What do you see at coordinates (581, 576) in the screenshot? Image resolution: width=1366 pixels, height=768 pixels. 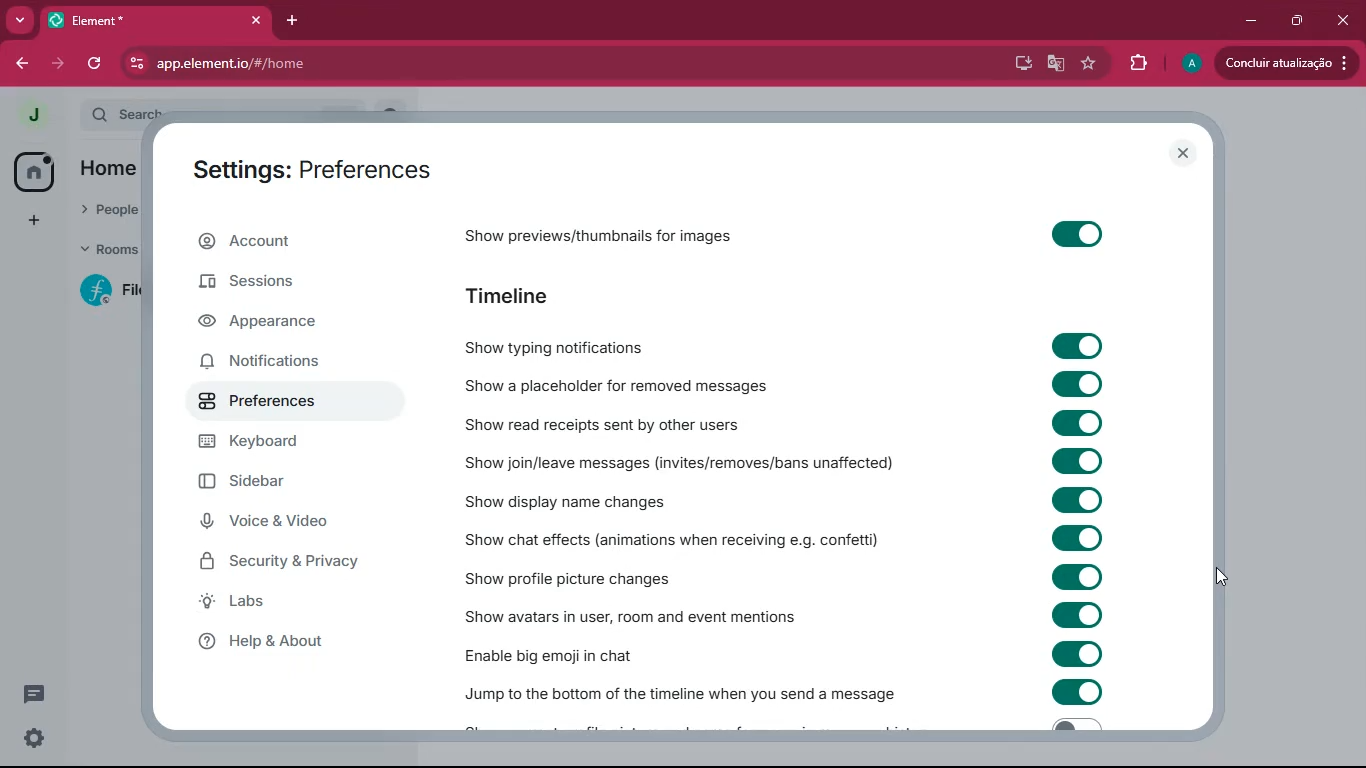 I see `show profile picture changes` at bounding box center [581, 576].